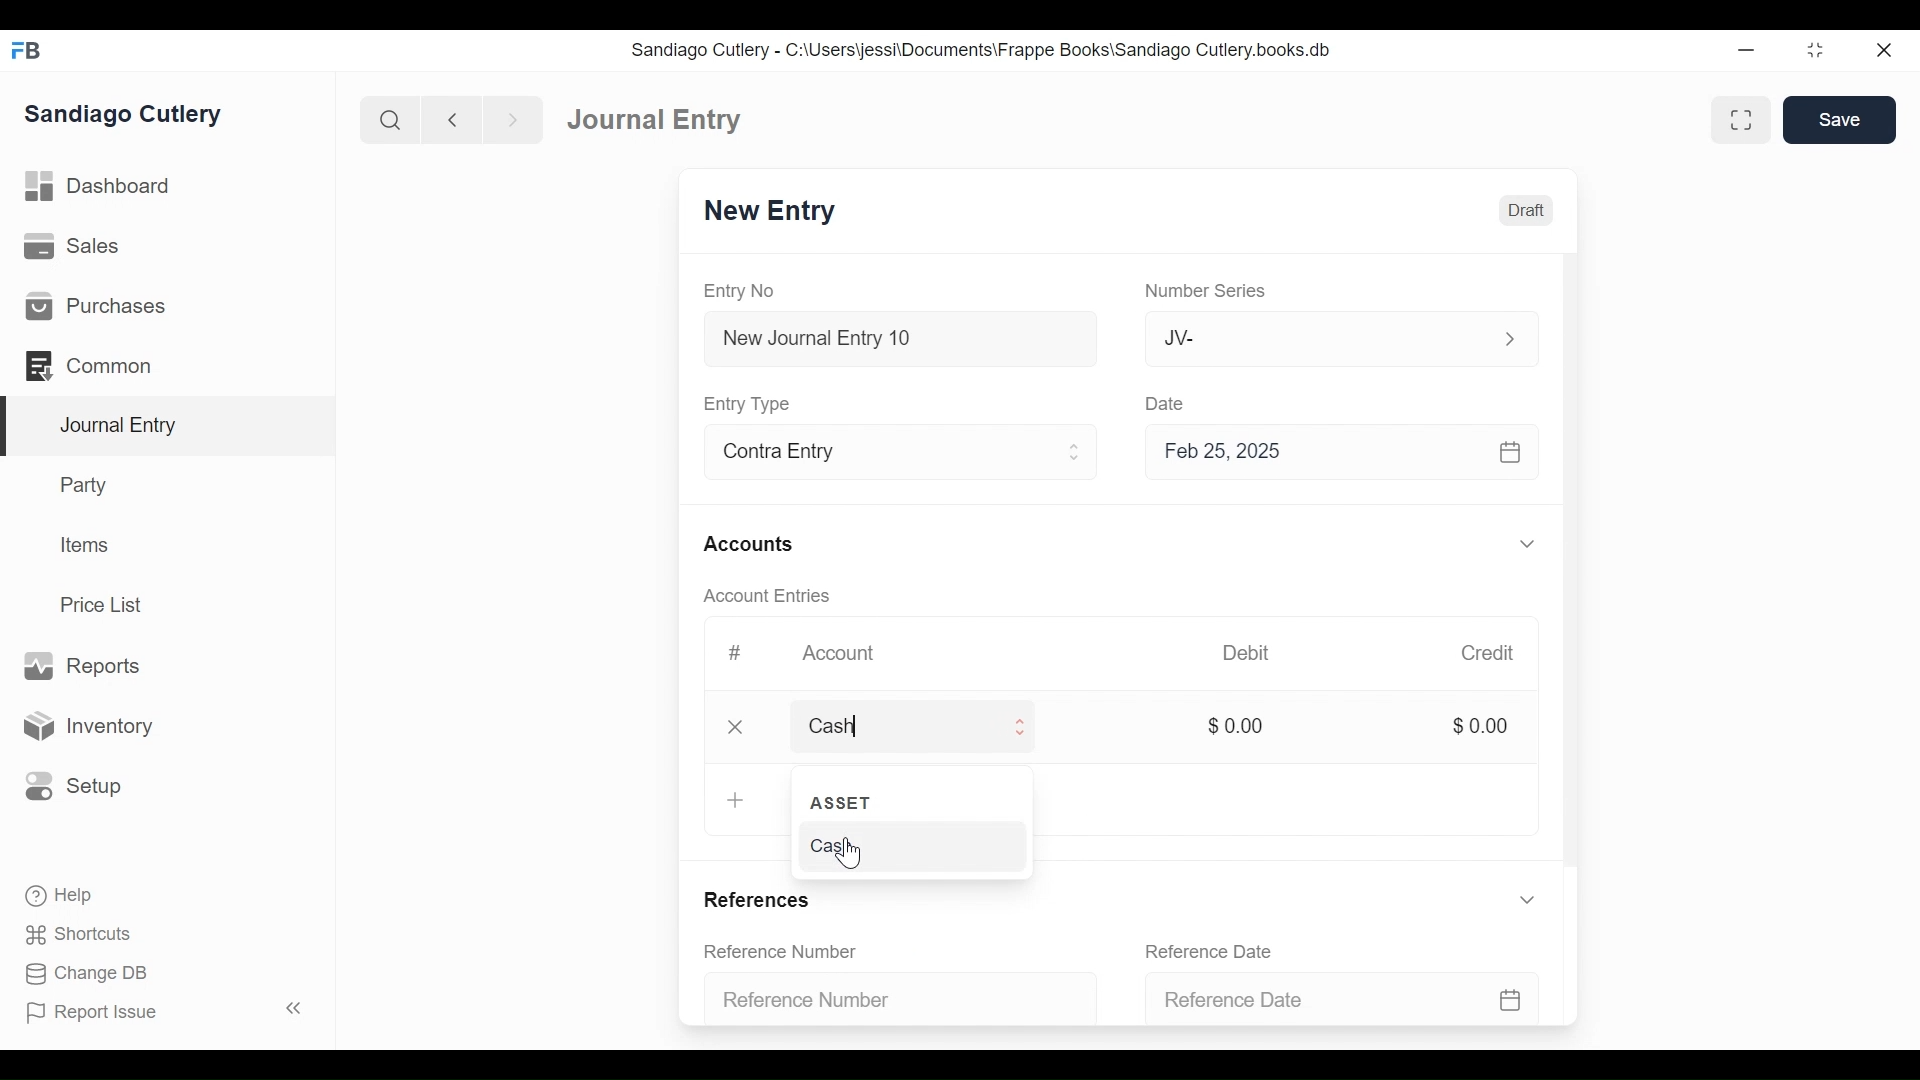 Image resolution: width=1920 pixels, height=1080 pixels. What do you see at coordinates (74, 784) in the screenshot?
I see `Setup` at bounding box center [74, 784].